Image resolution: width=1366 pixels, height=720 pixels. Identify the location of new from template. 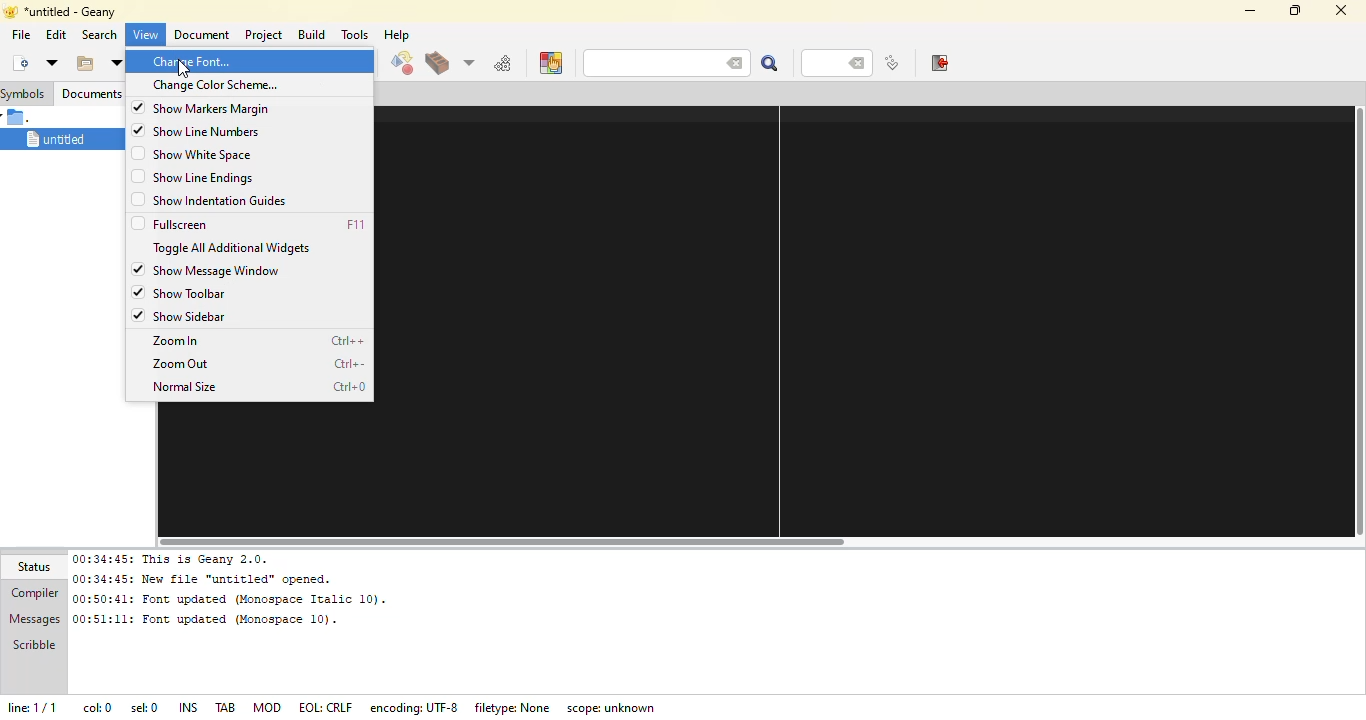
(51, 62).